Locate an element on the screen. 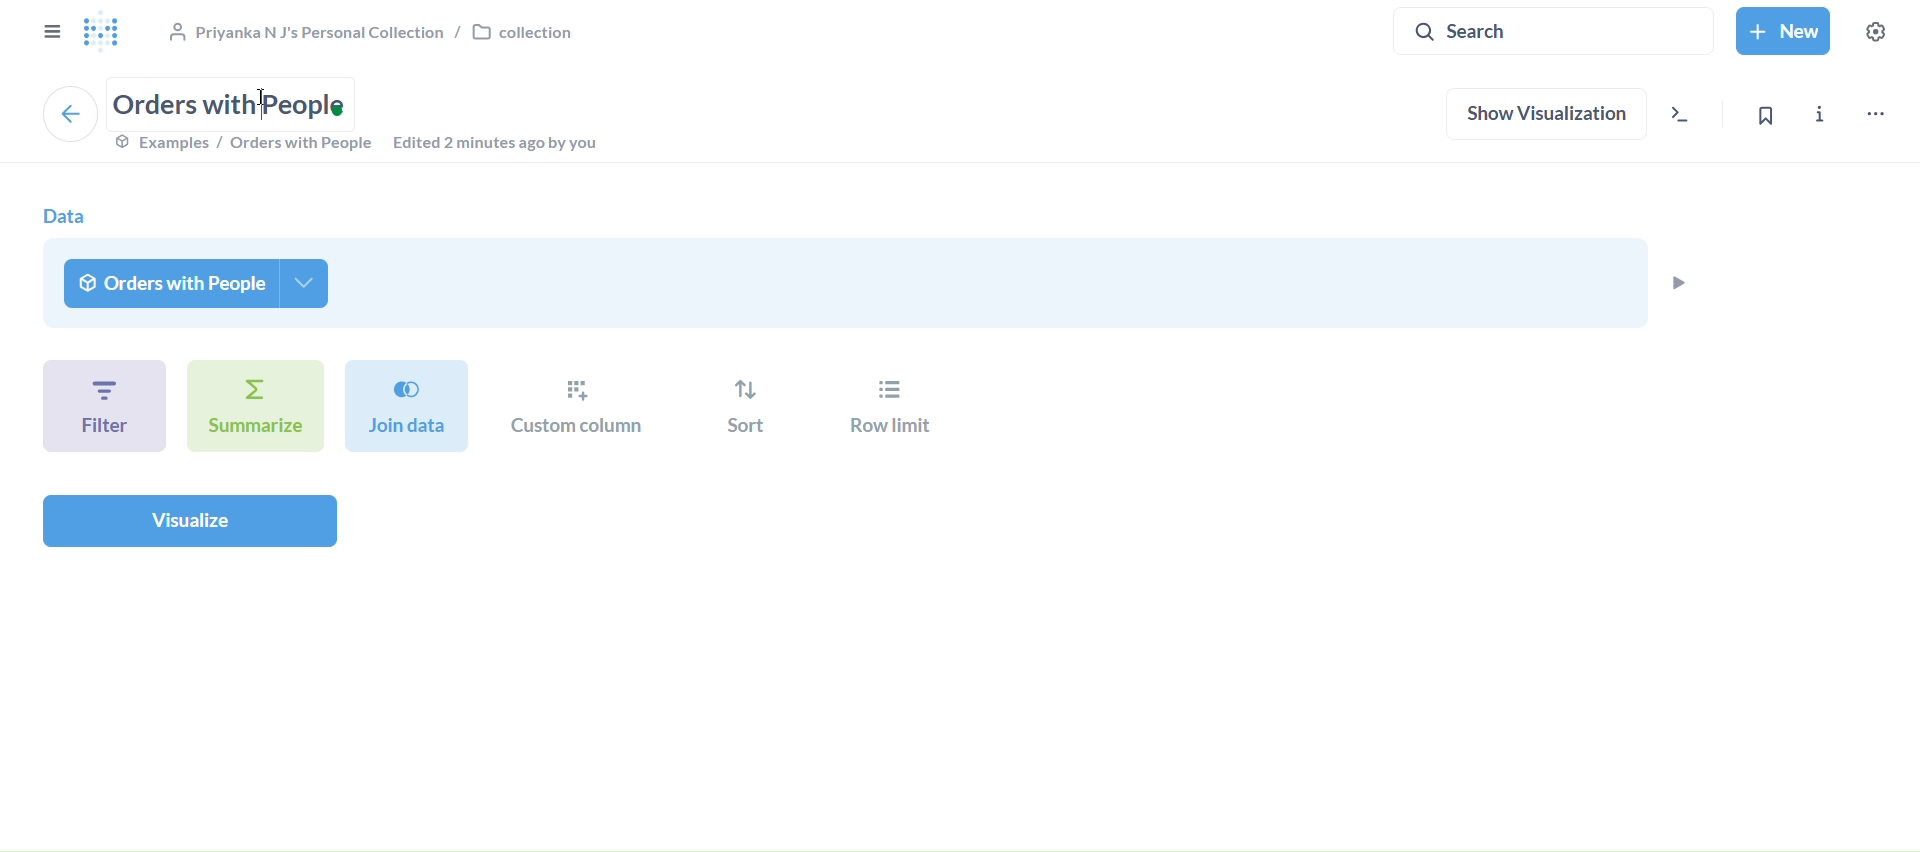 This screenshot has height=852, width=1920. search is located at coordinates (1554, 29).